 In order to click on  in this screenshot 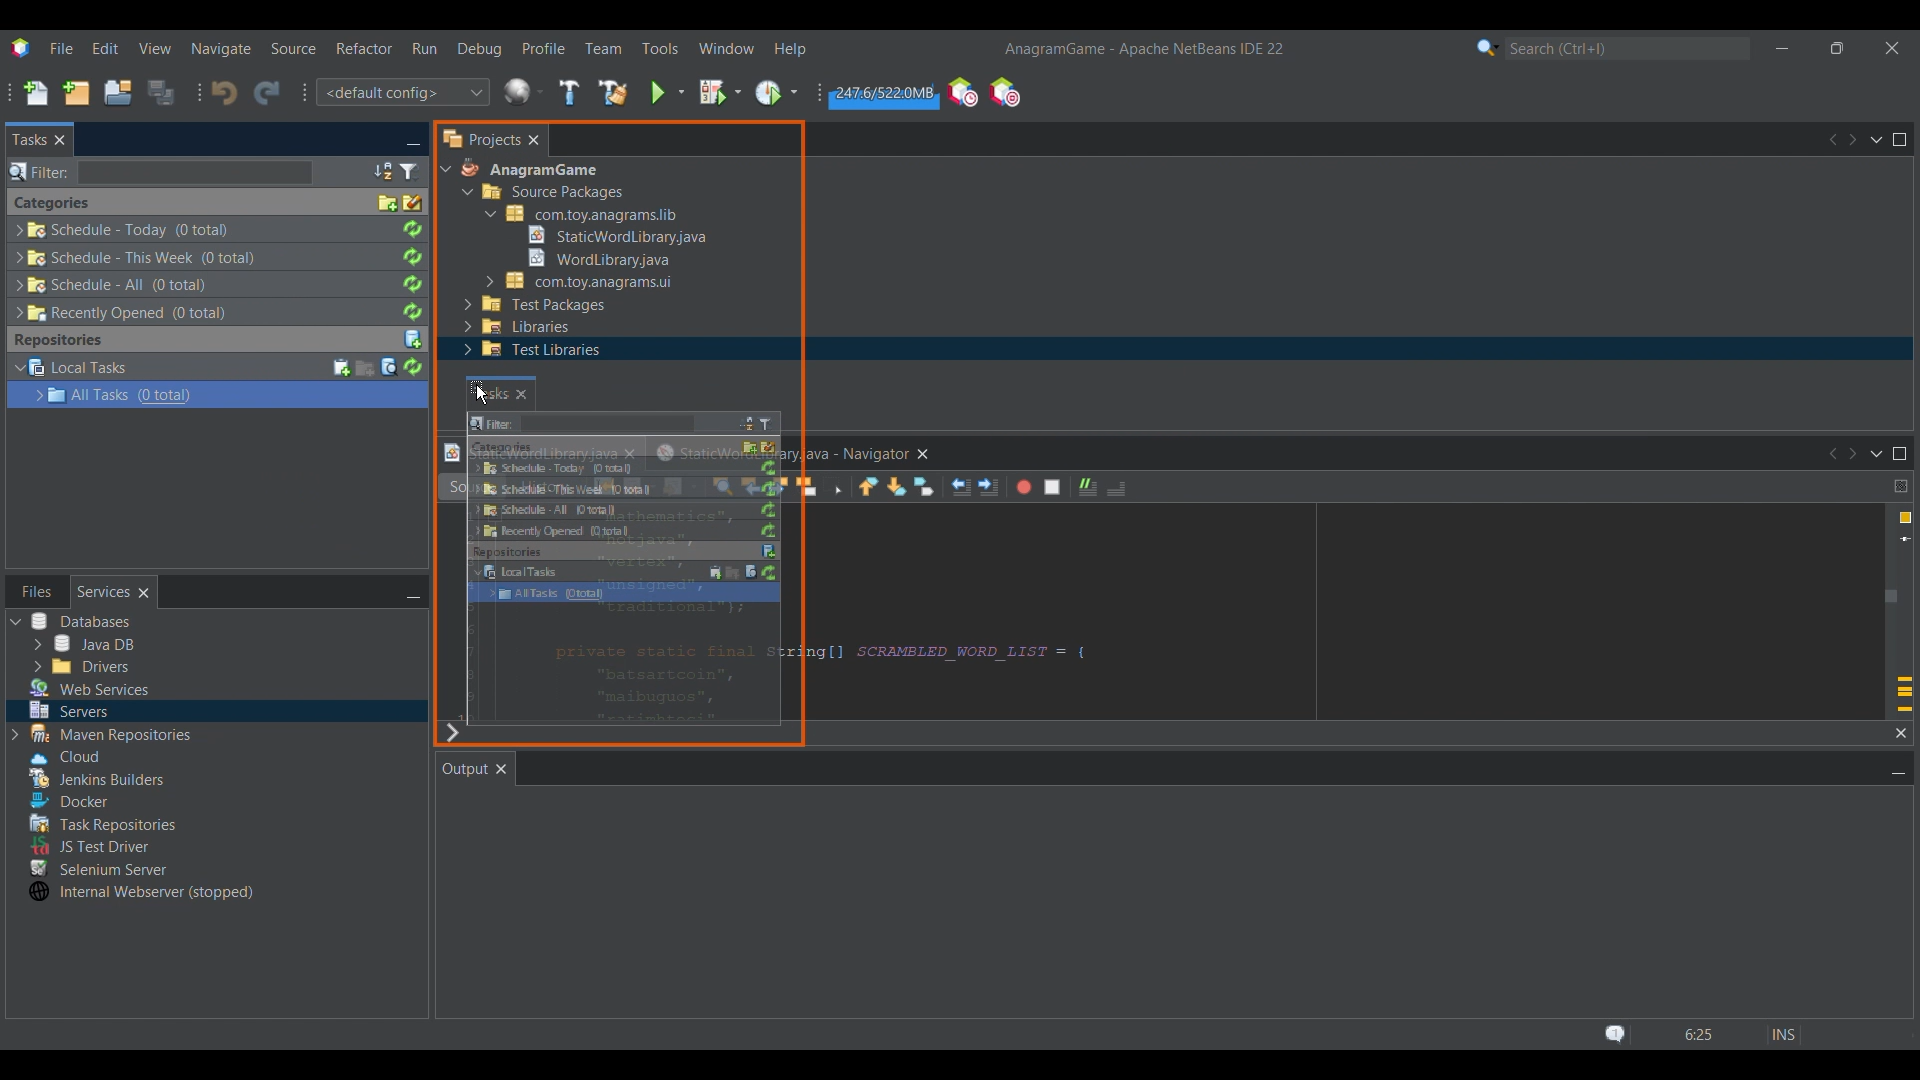, I will do `click(84, 643)`.